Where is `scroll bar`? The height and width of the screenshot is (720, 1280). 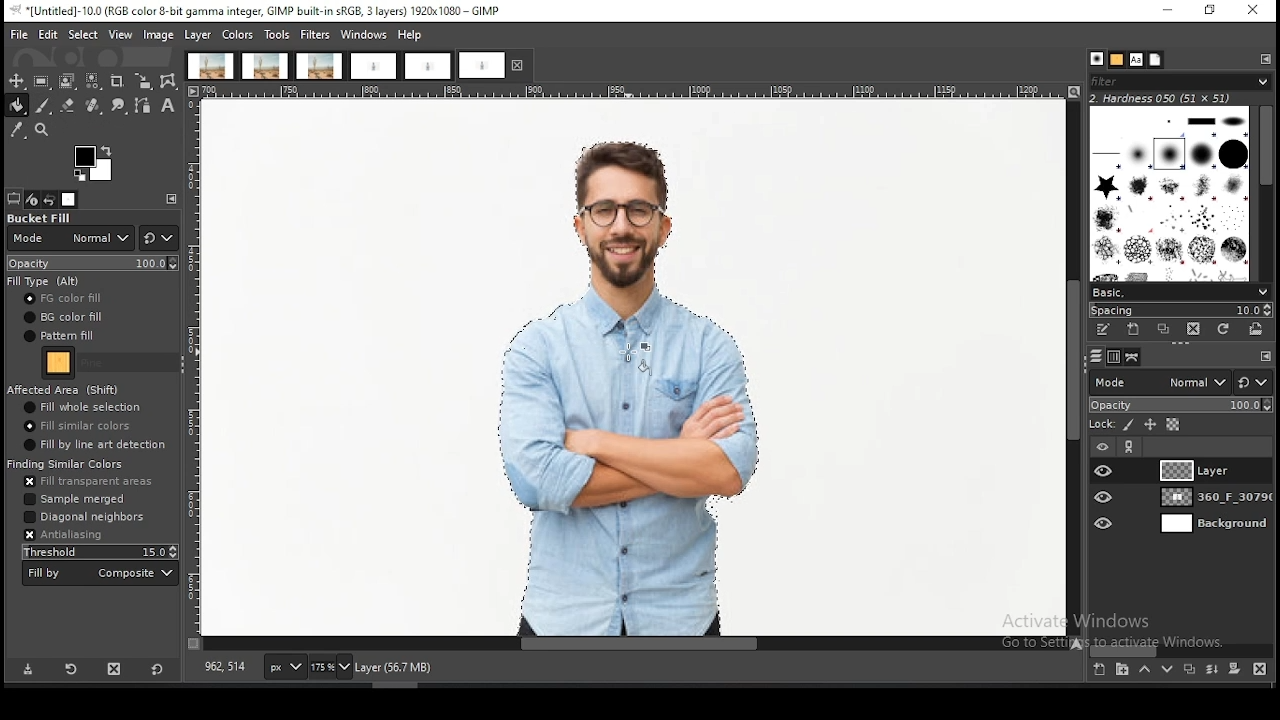 scroll bar is located at coordinates (1182, 650).